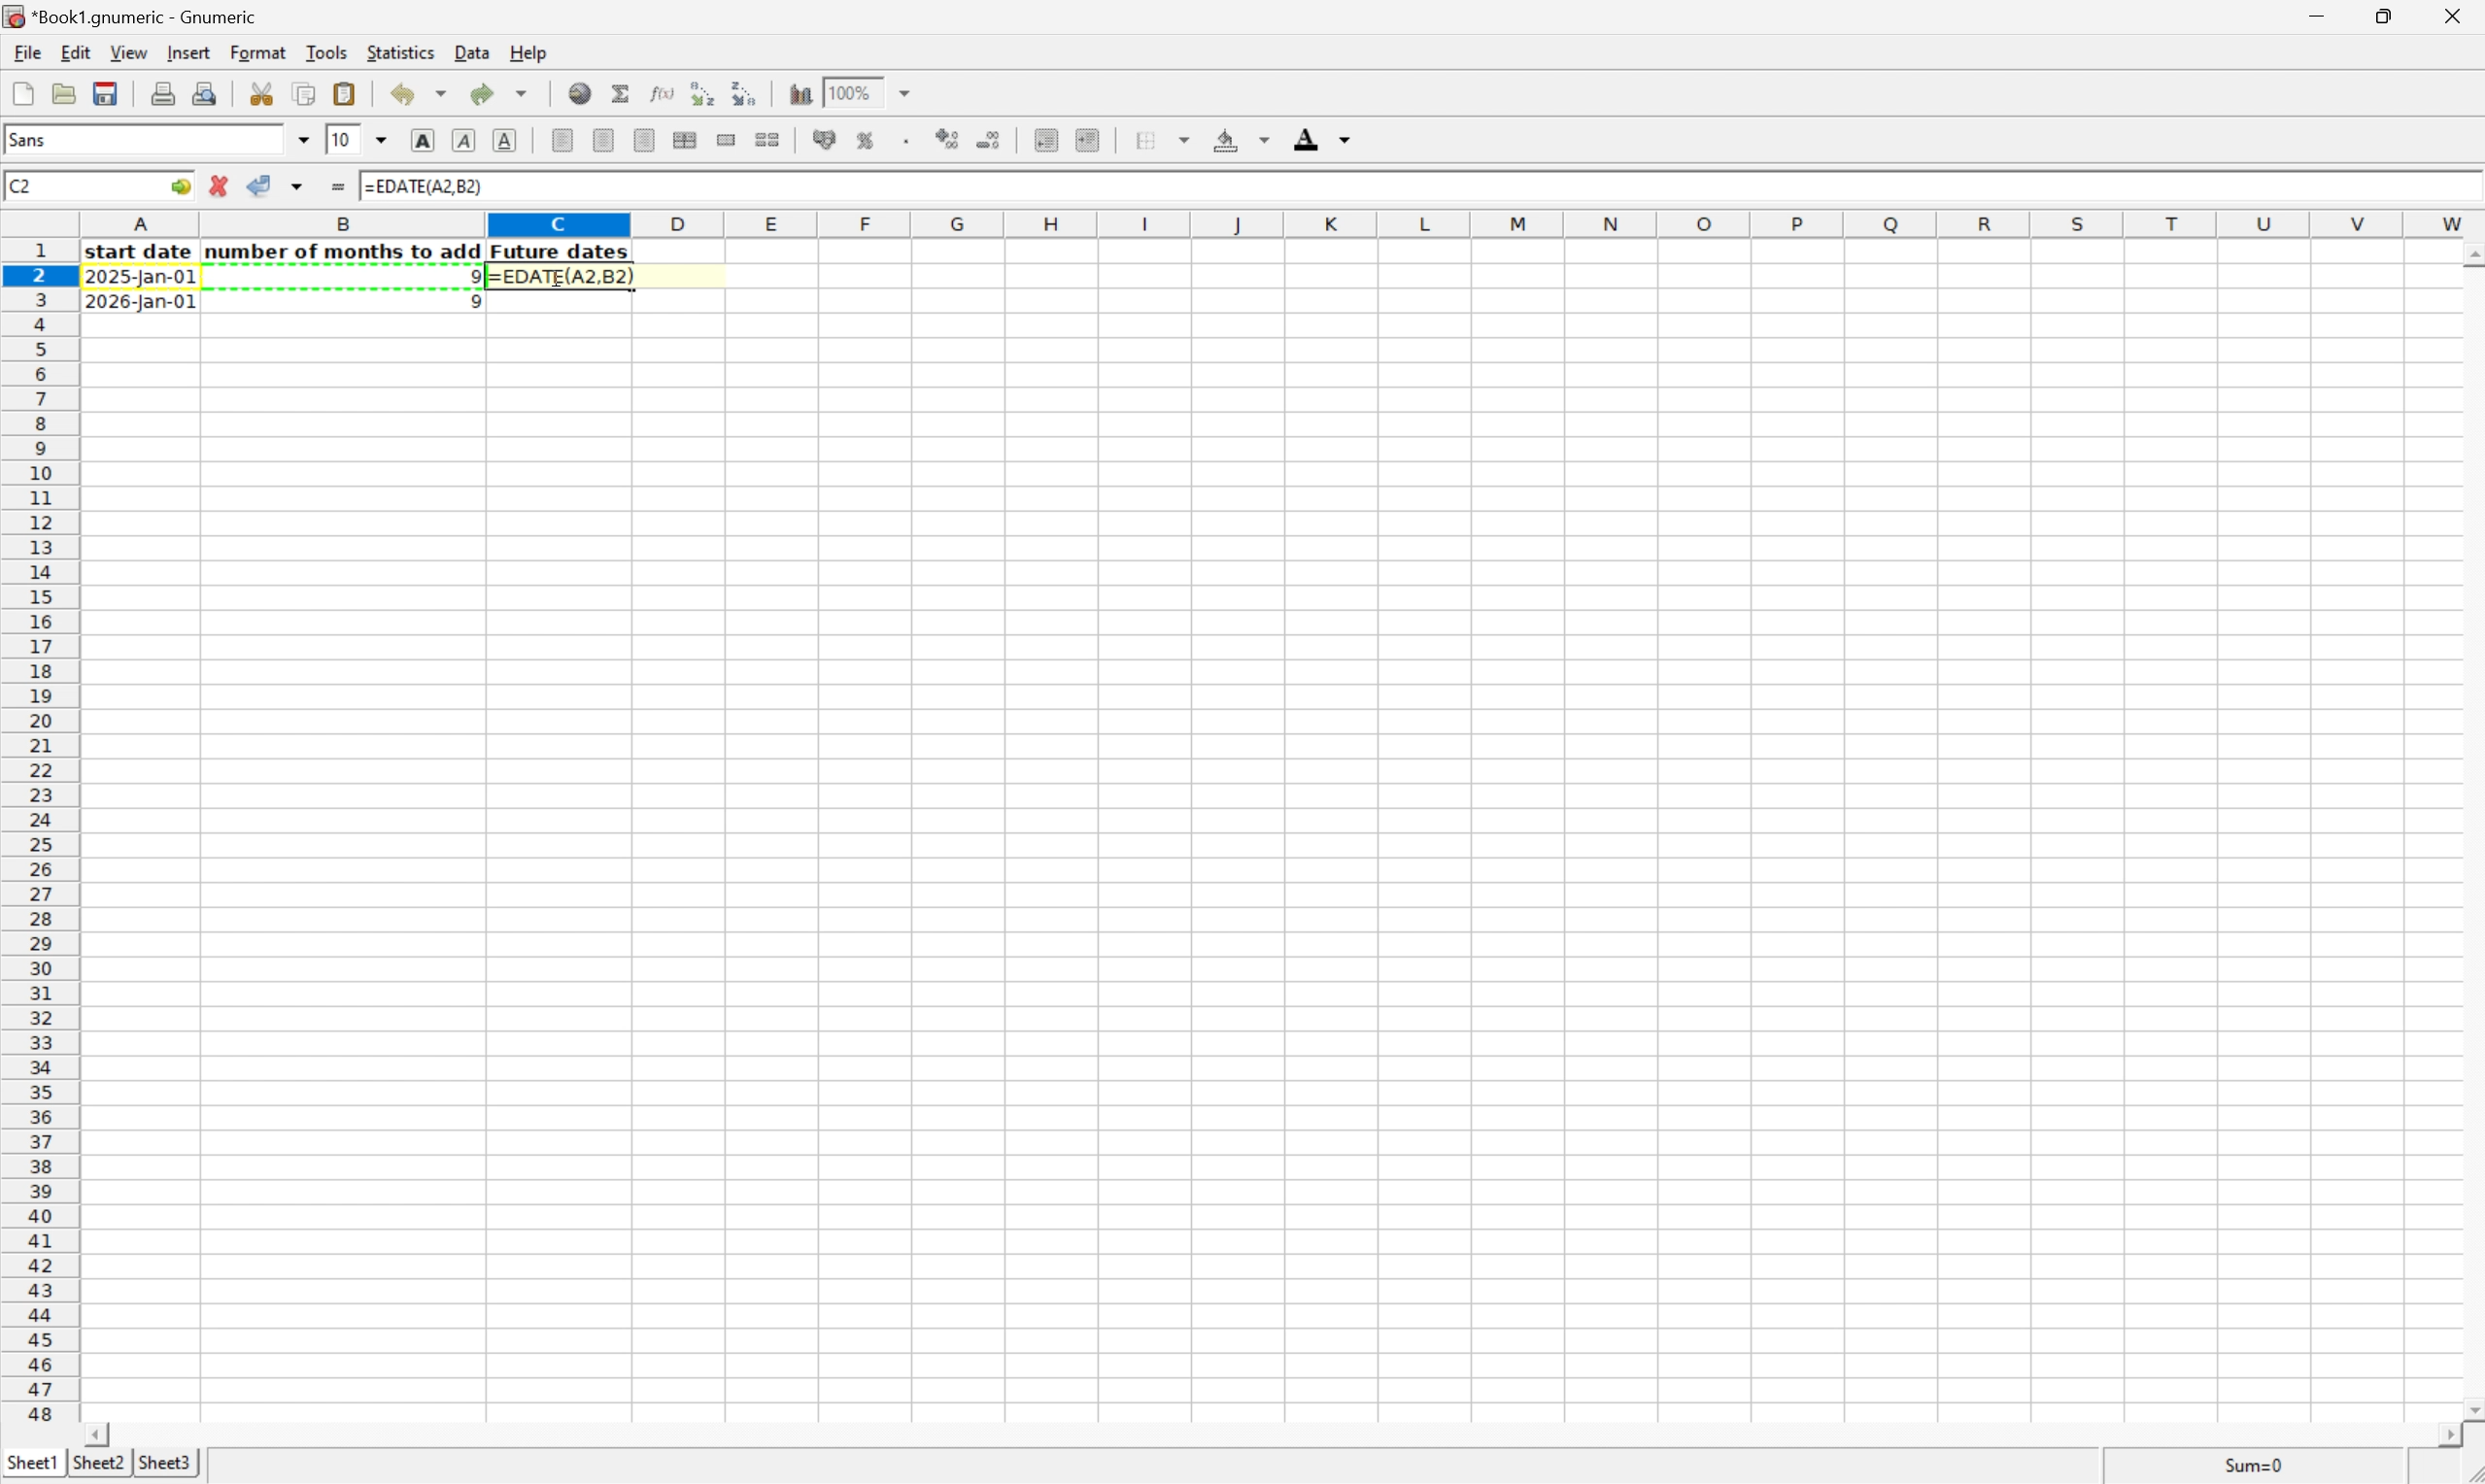 This screenshot has width=2485, height=1484. What do you see at coordinates (907, 142) in the screenshot?
I see `Set the format of the selected cells to include a thousands separator` at bounding box center [907, 142].